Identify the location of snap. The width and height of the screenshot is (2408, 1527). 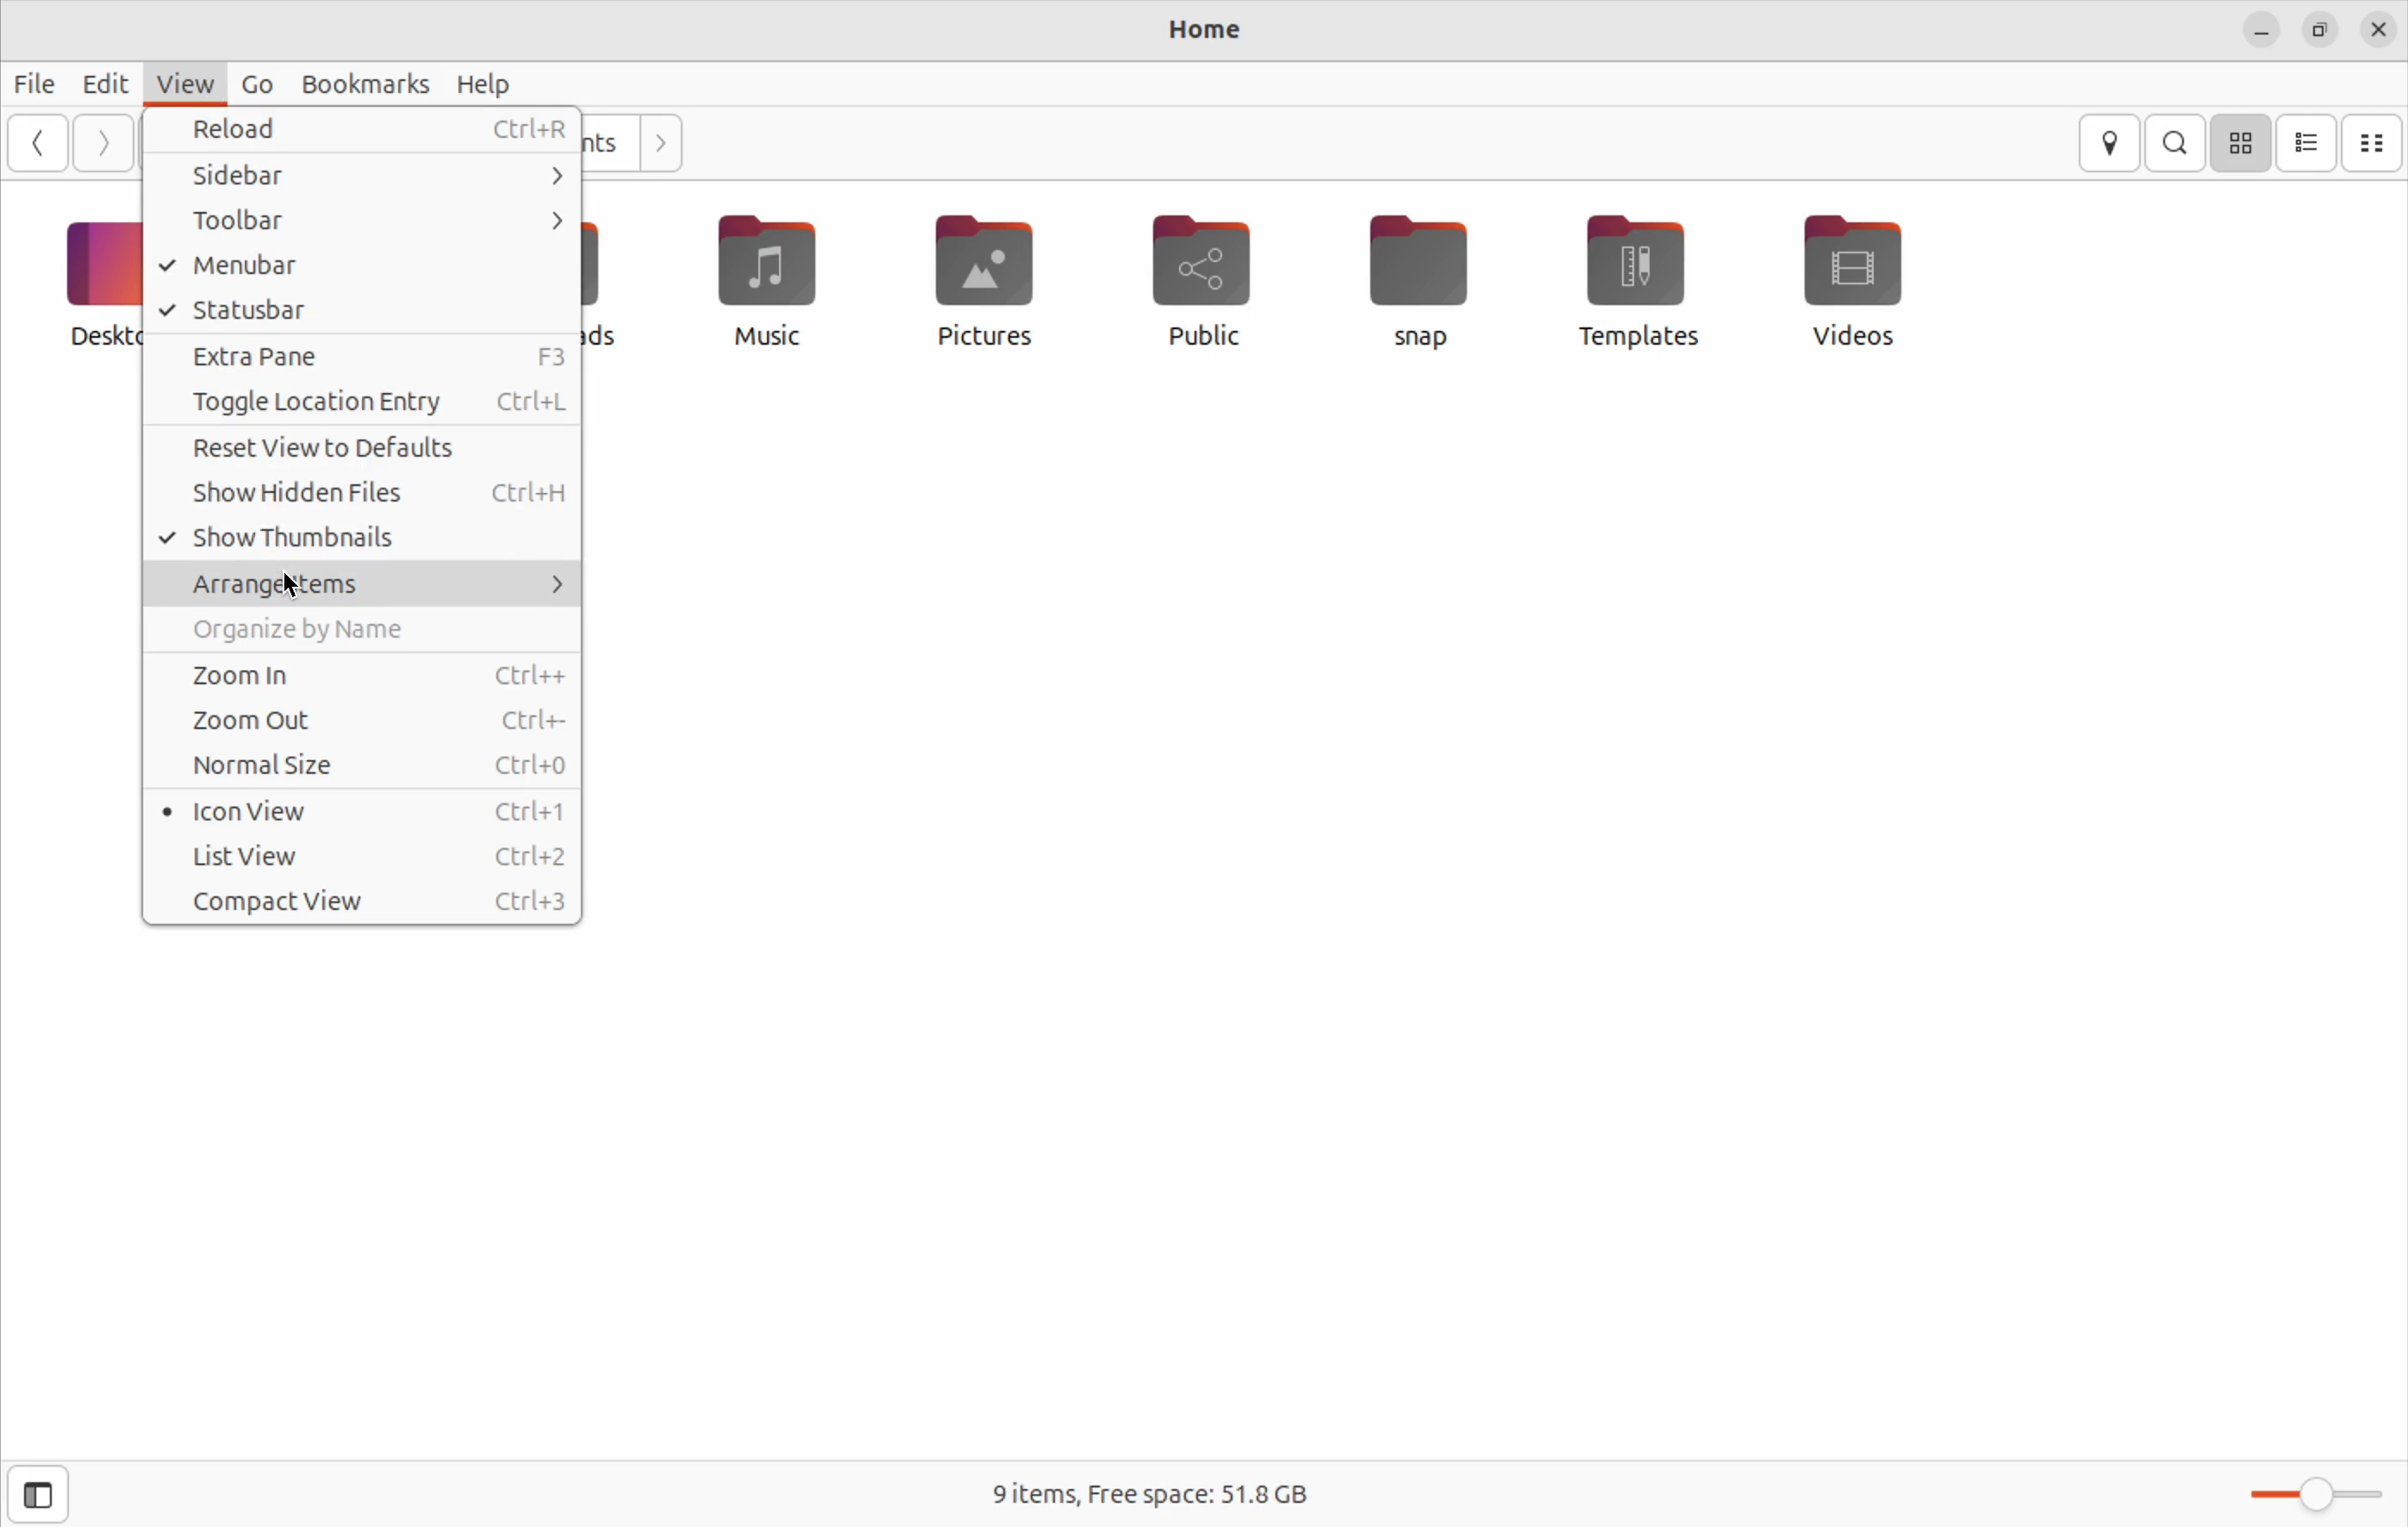
(1420, 281).